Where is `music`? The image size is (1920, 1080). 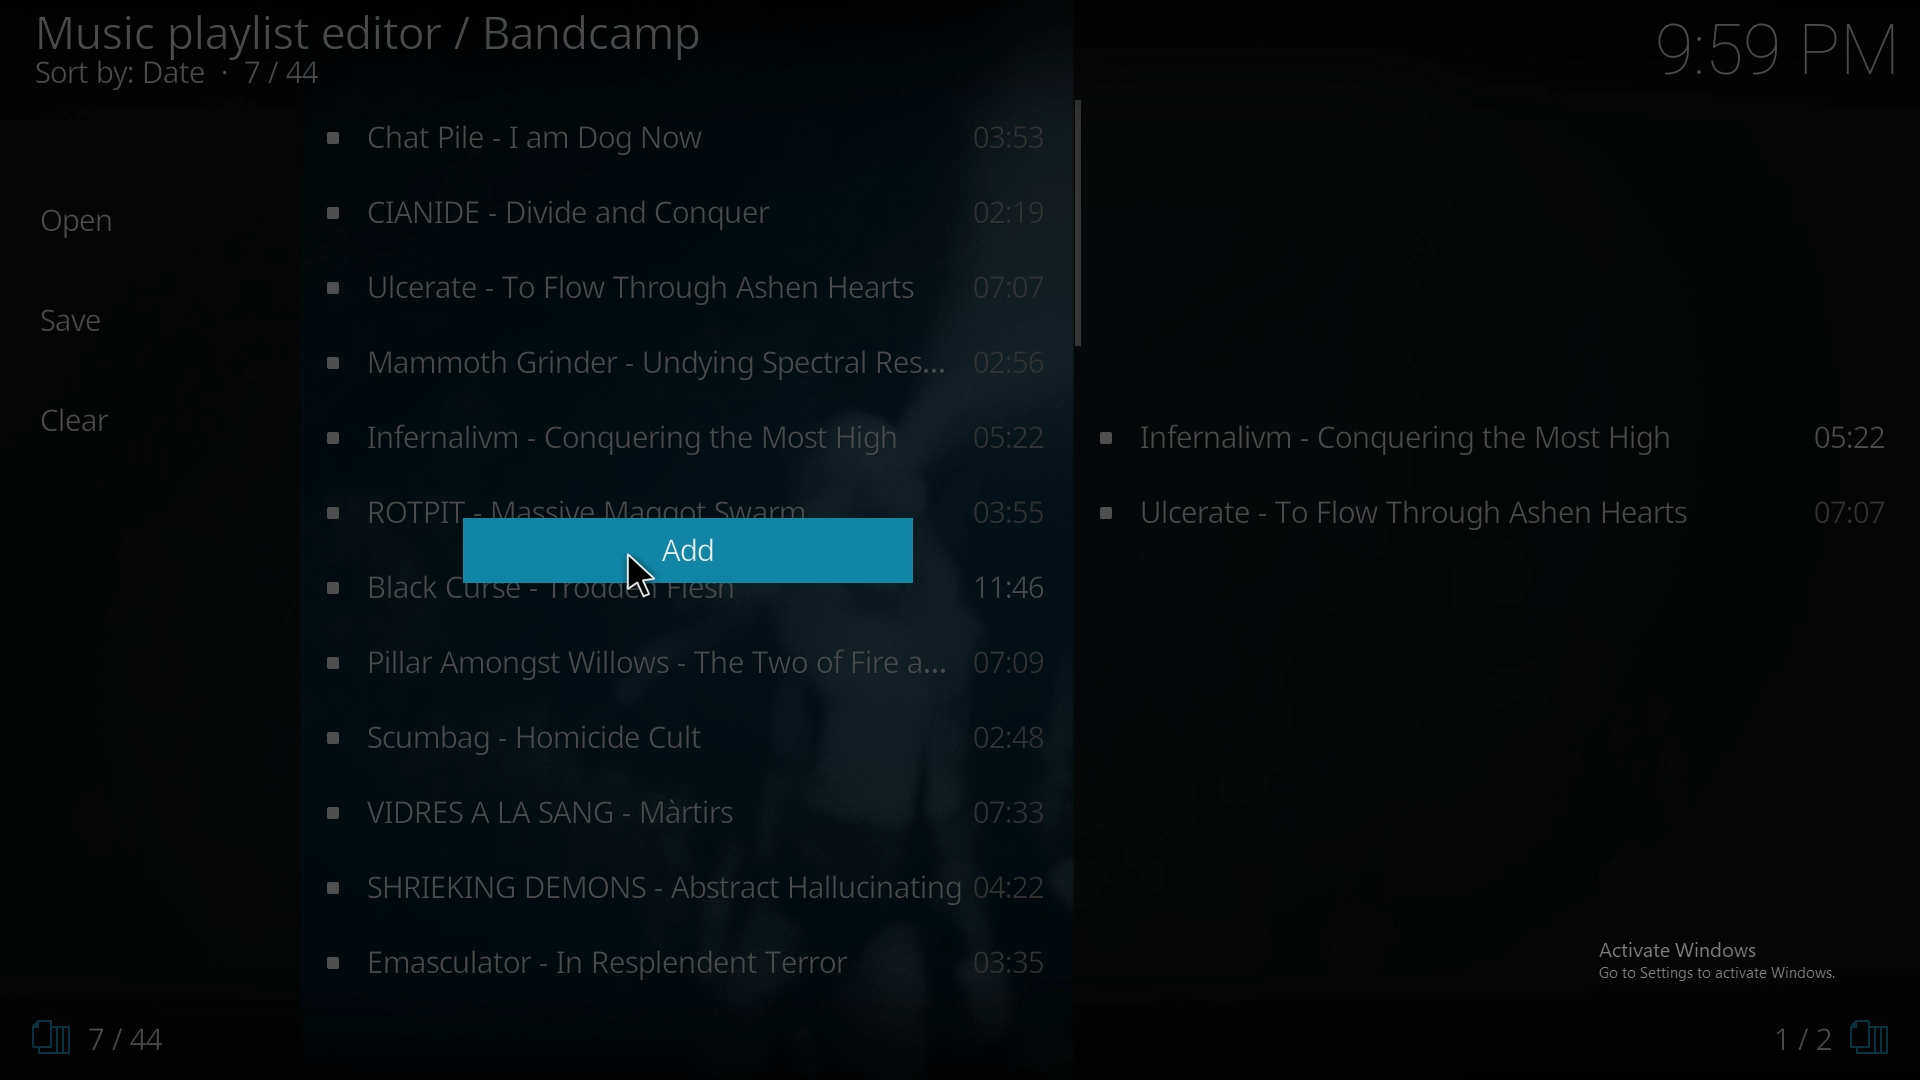 music is located at coordinates (688, 135).